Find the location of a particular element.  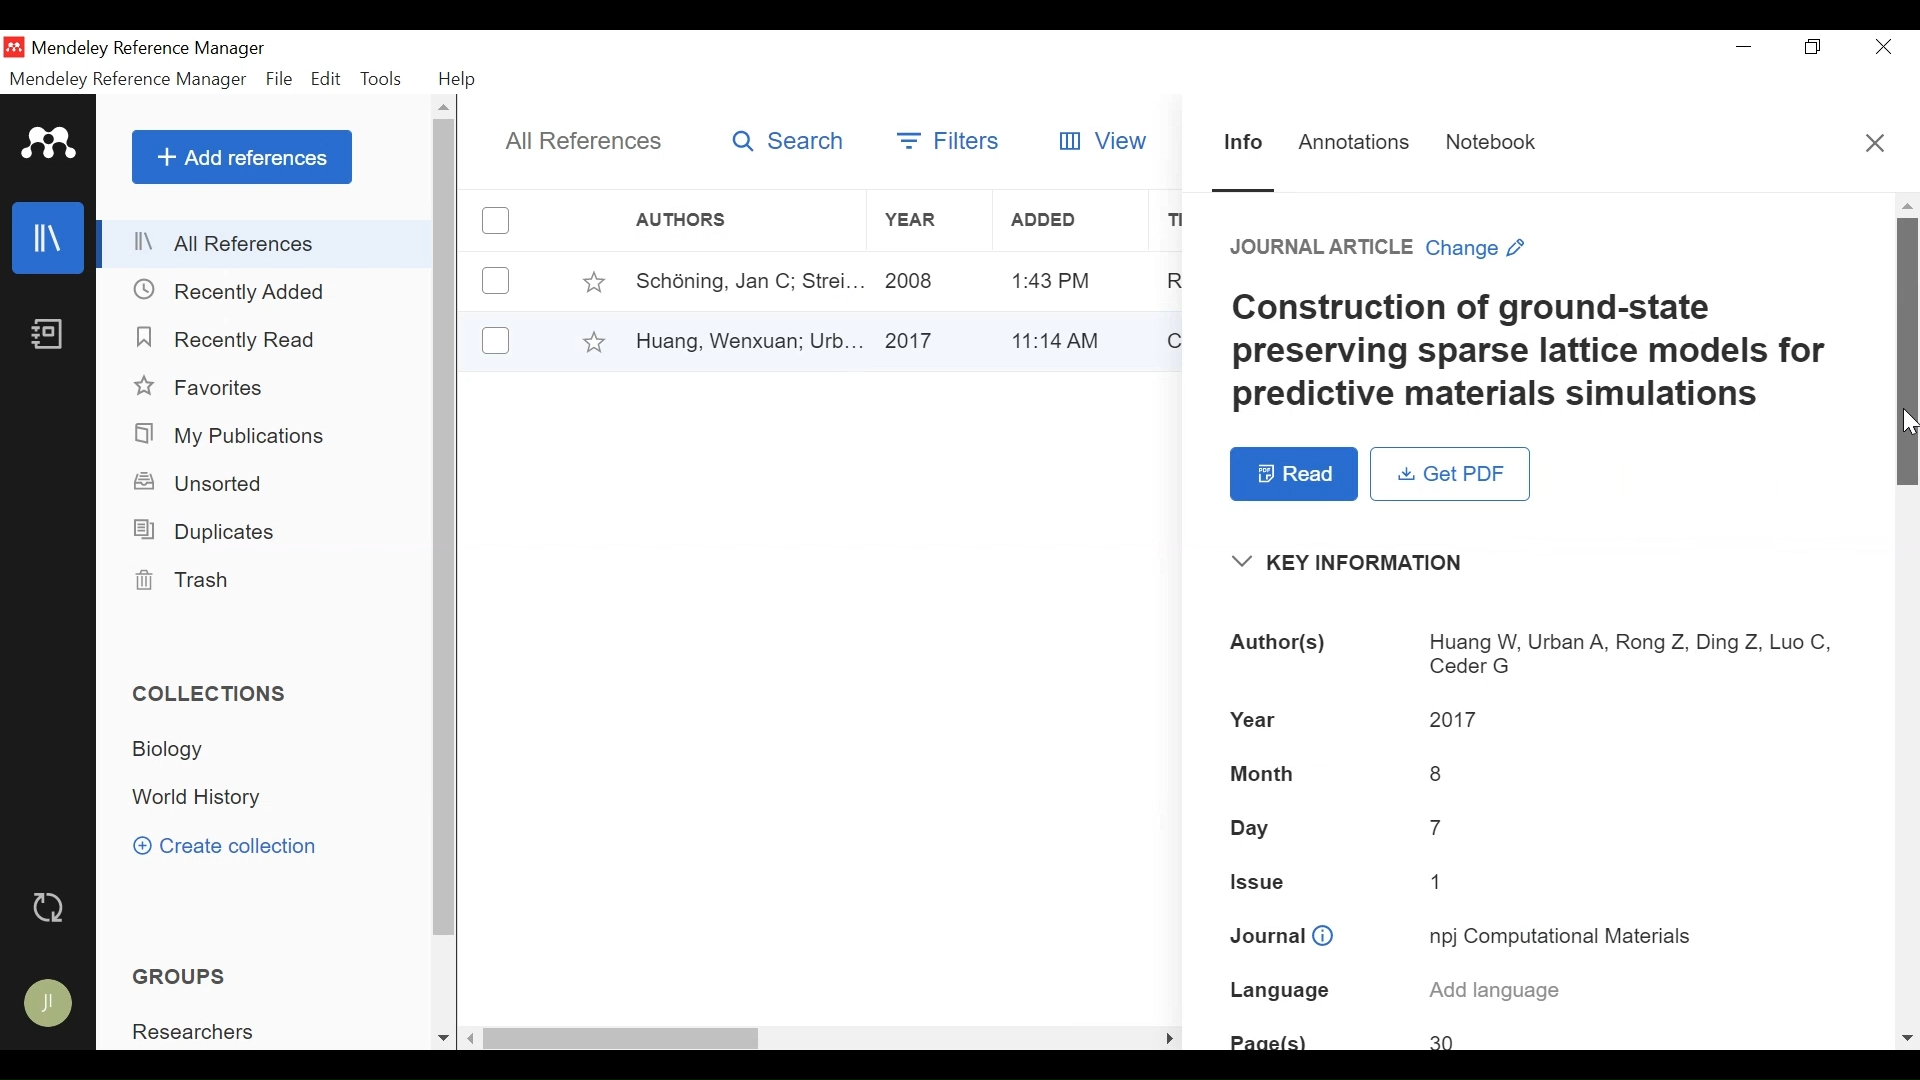

File is located at coordinates (279, 80).